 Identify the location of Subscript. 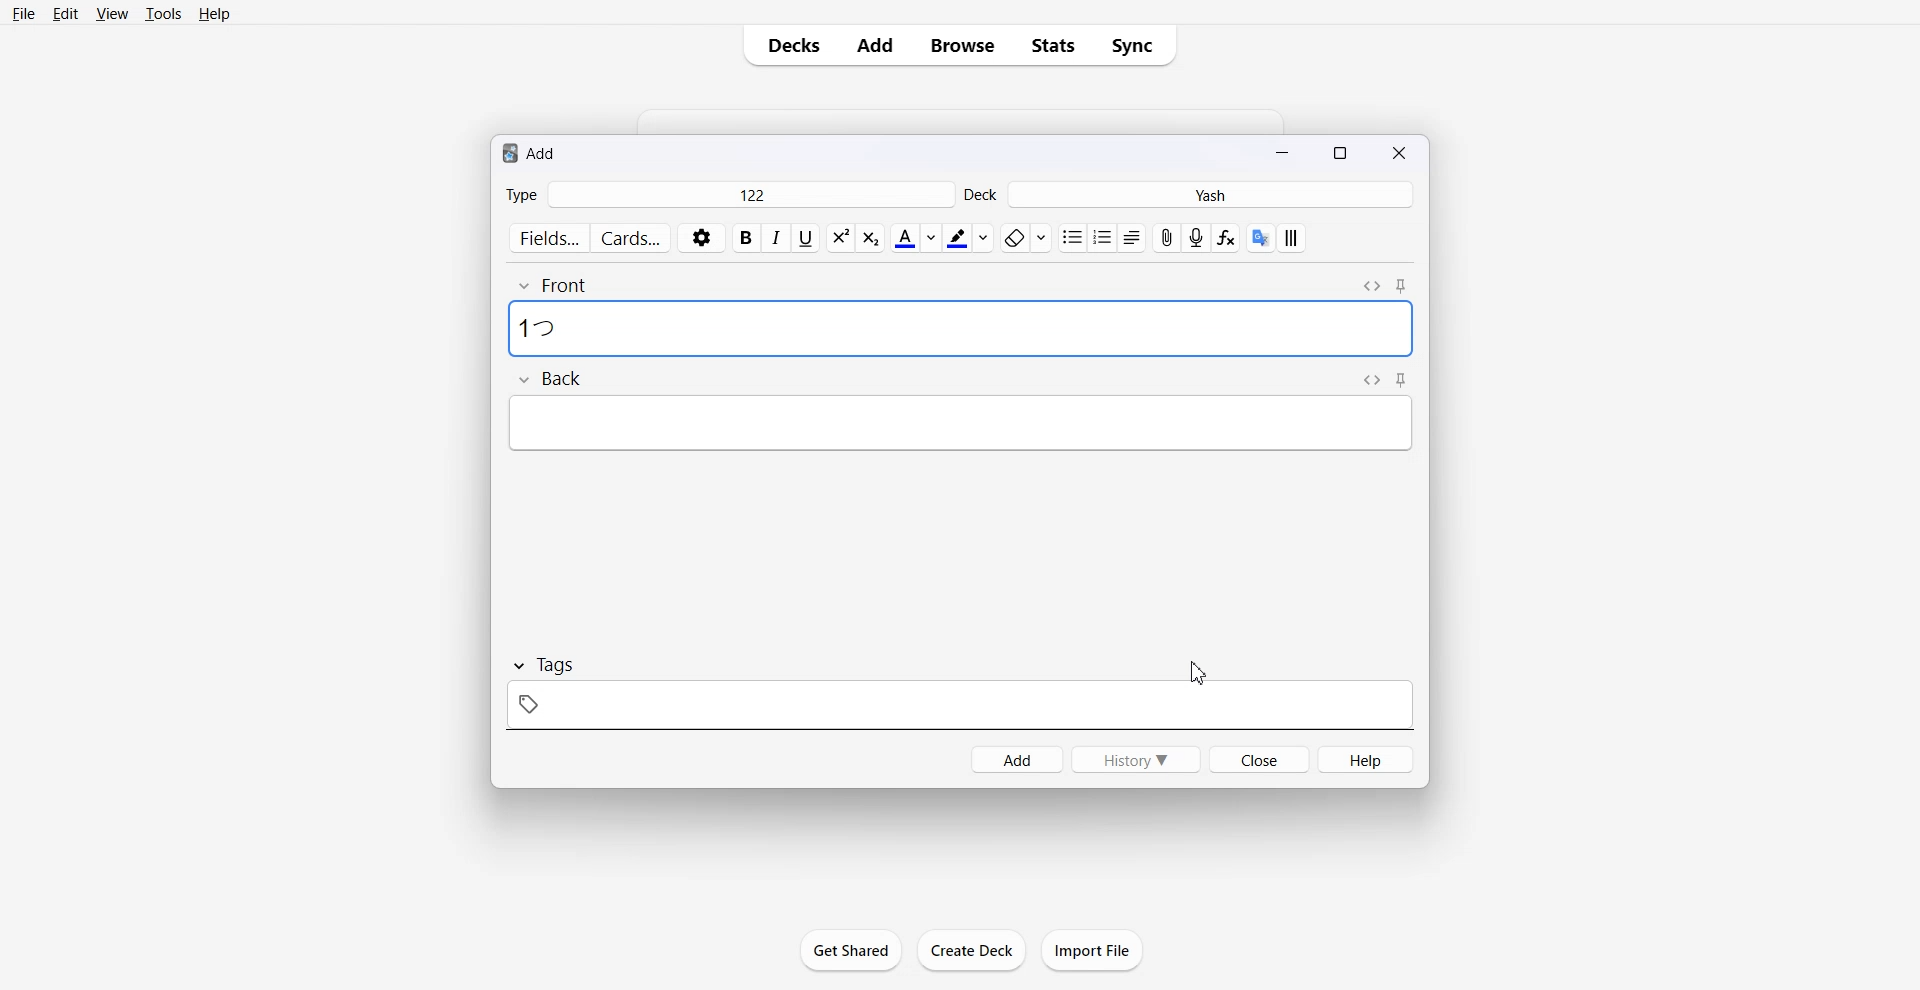
(840, 238).